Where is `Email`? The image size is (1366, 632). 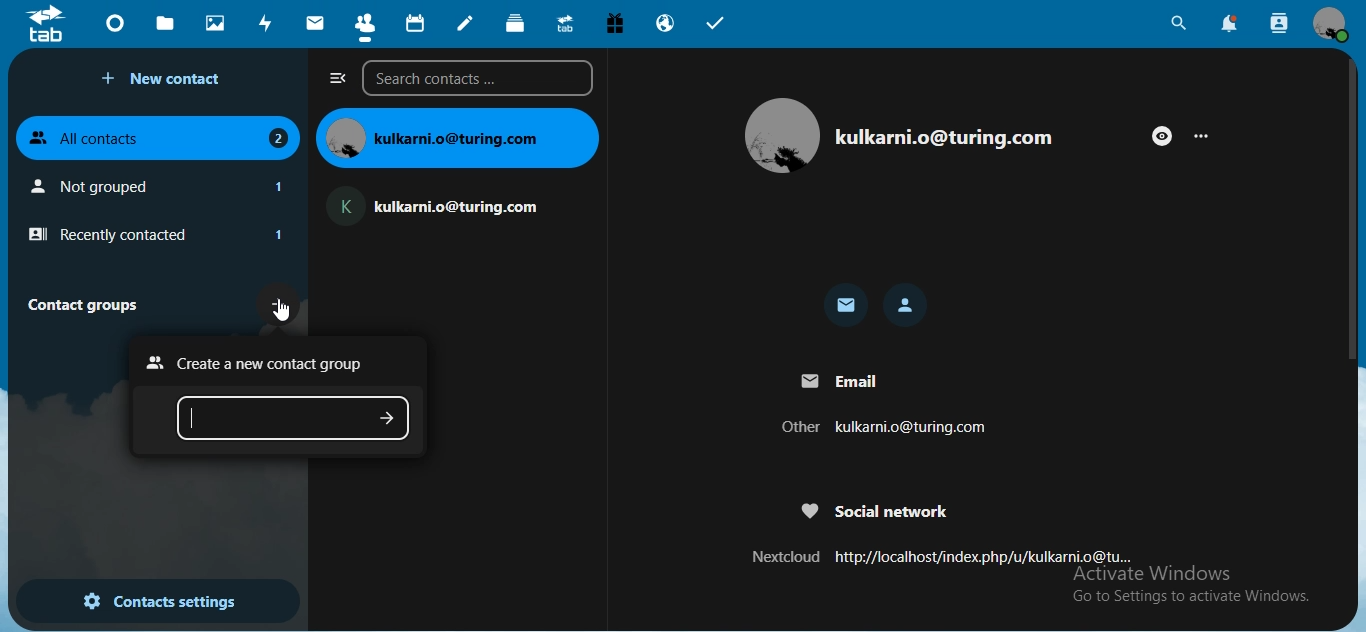
Email is located at coordinates (838, 380).